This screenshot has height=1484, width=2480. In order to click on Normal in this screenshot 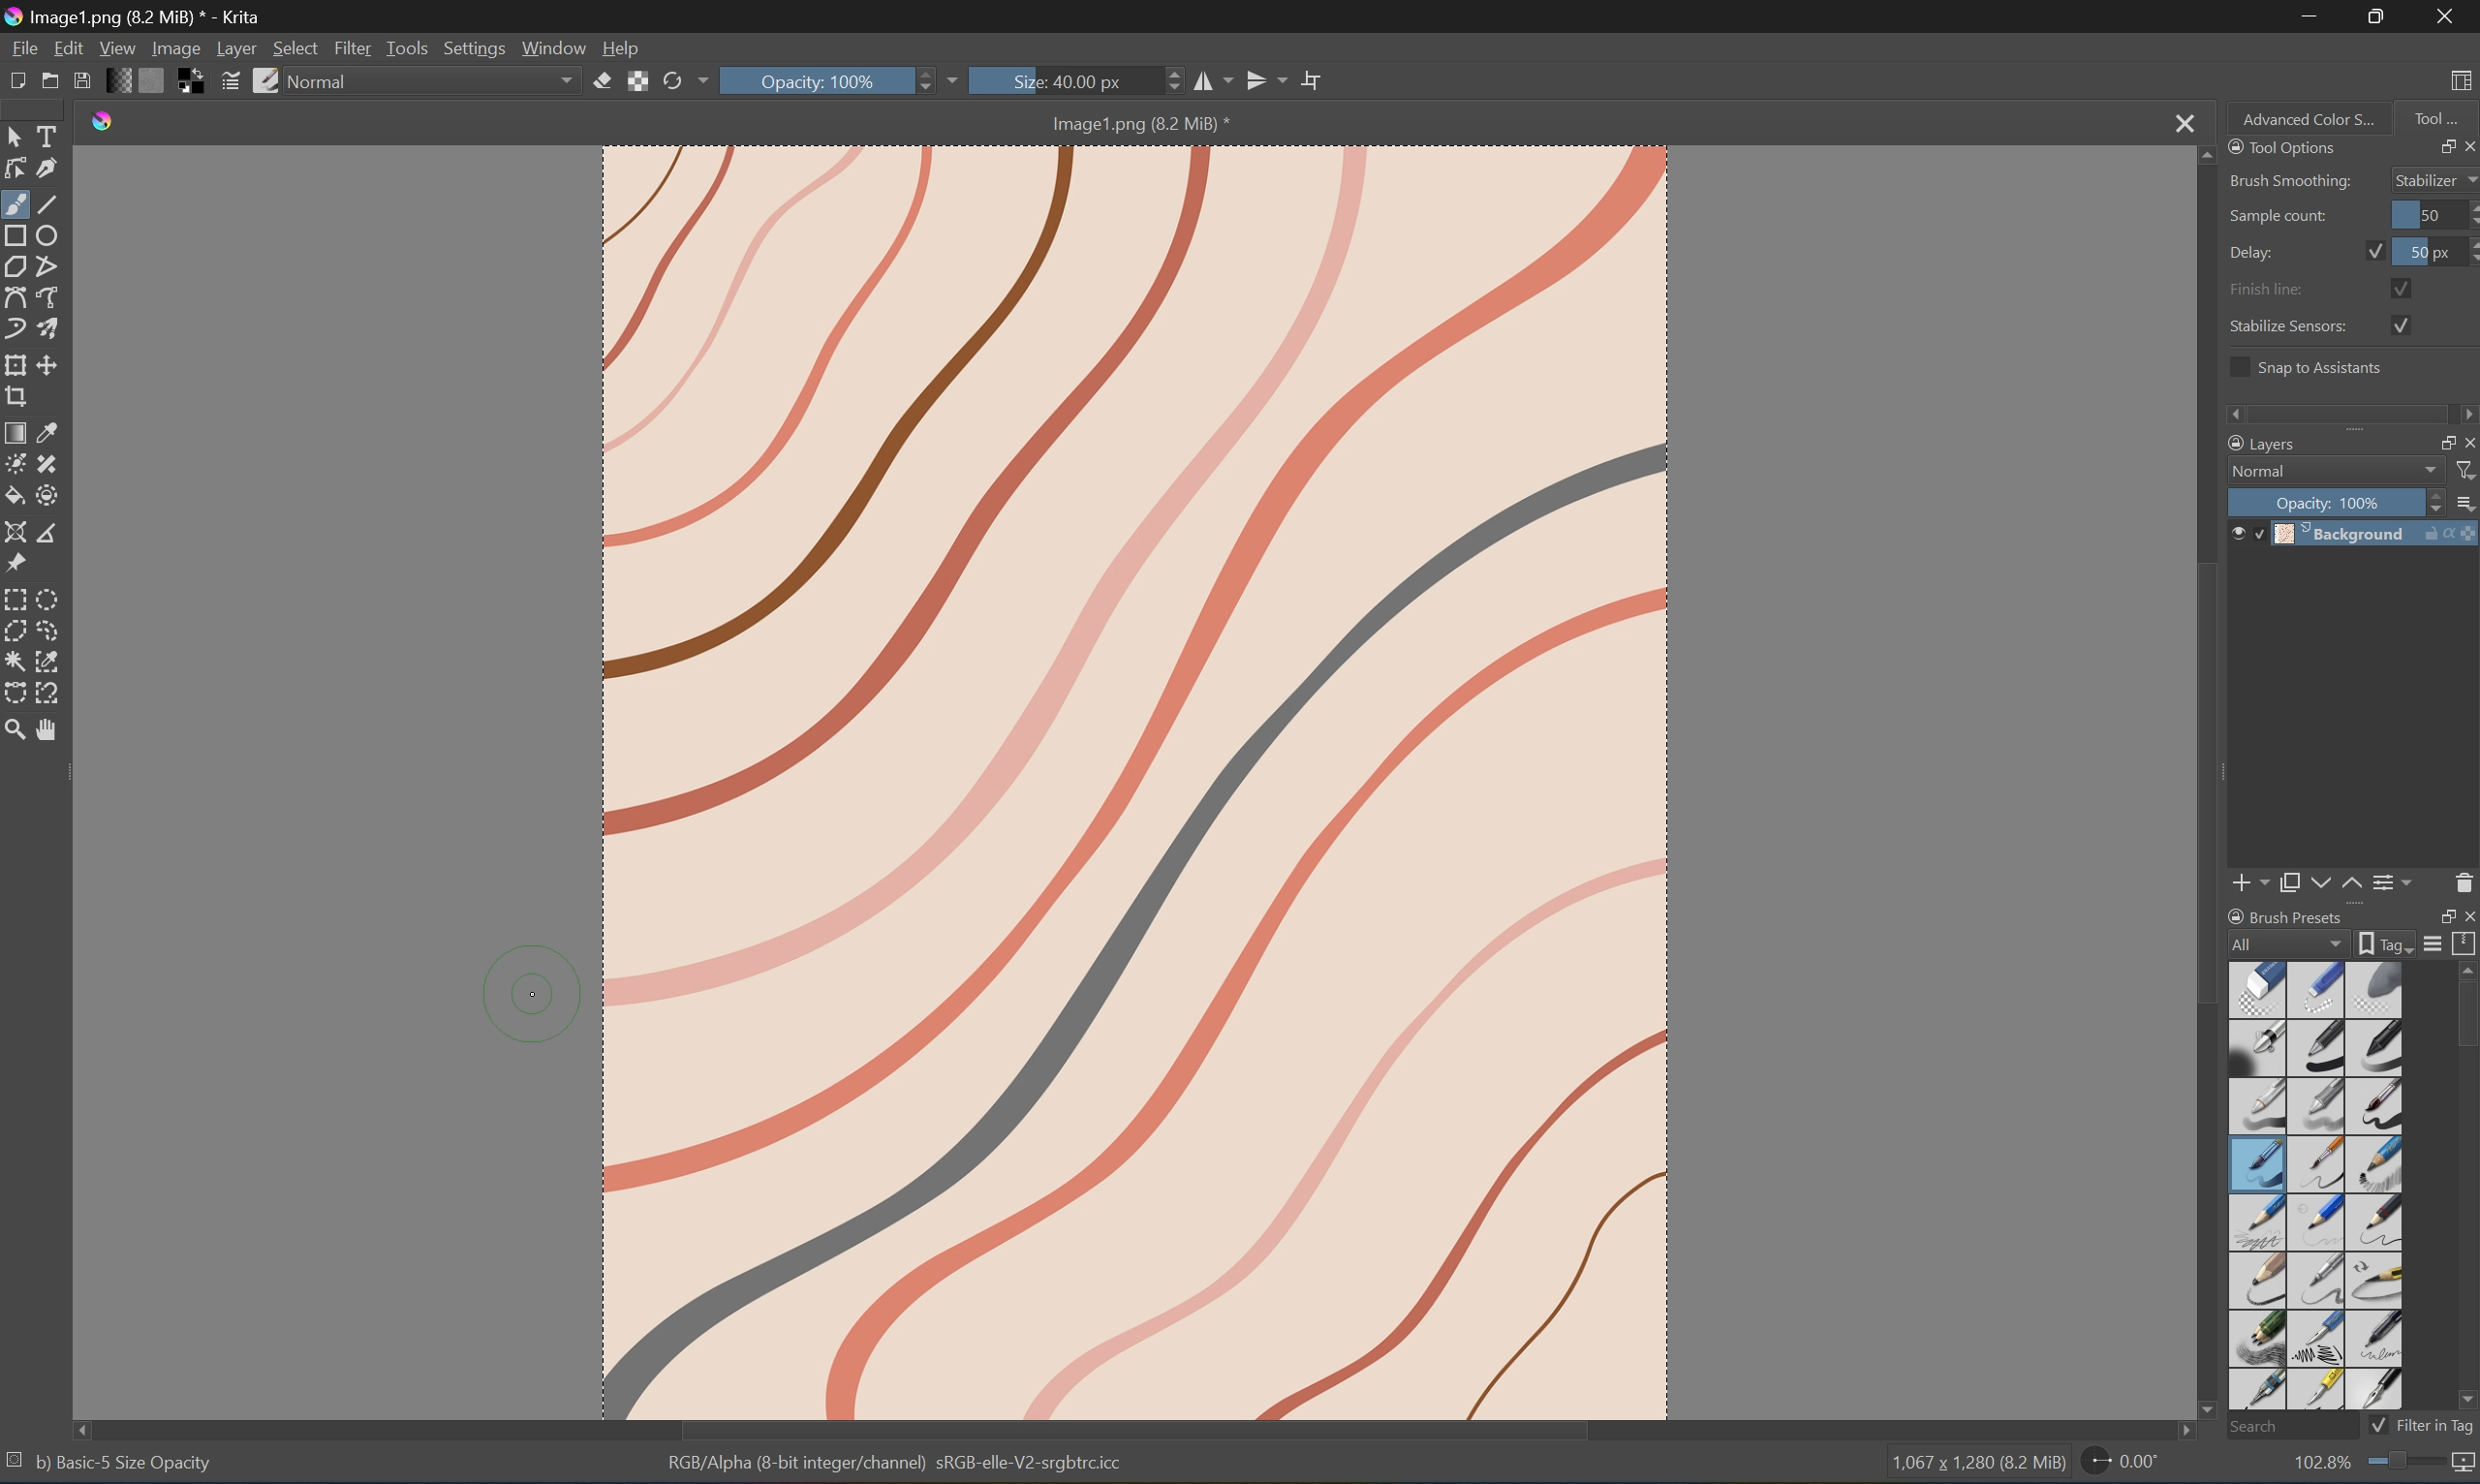, I will do `click(2259, 471)`.